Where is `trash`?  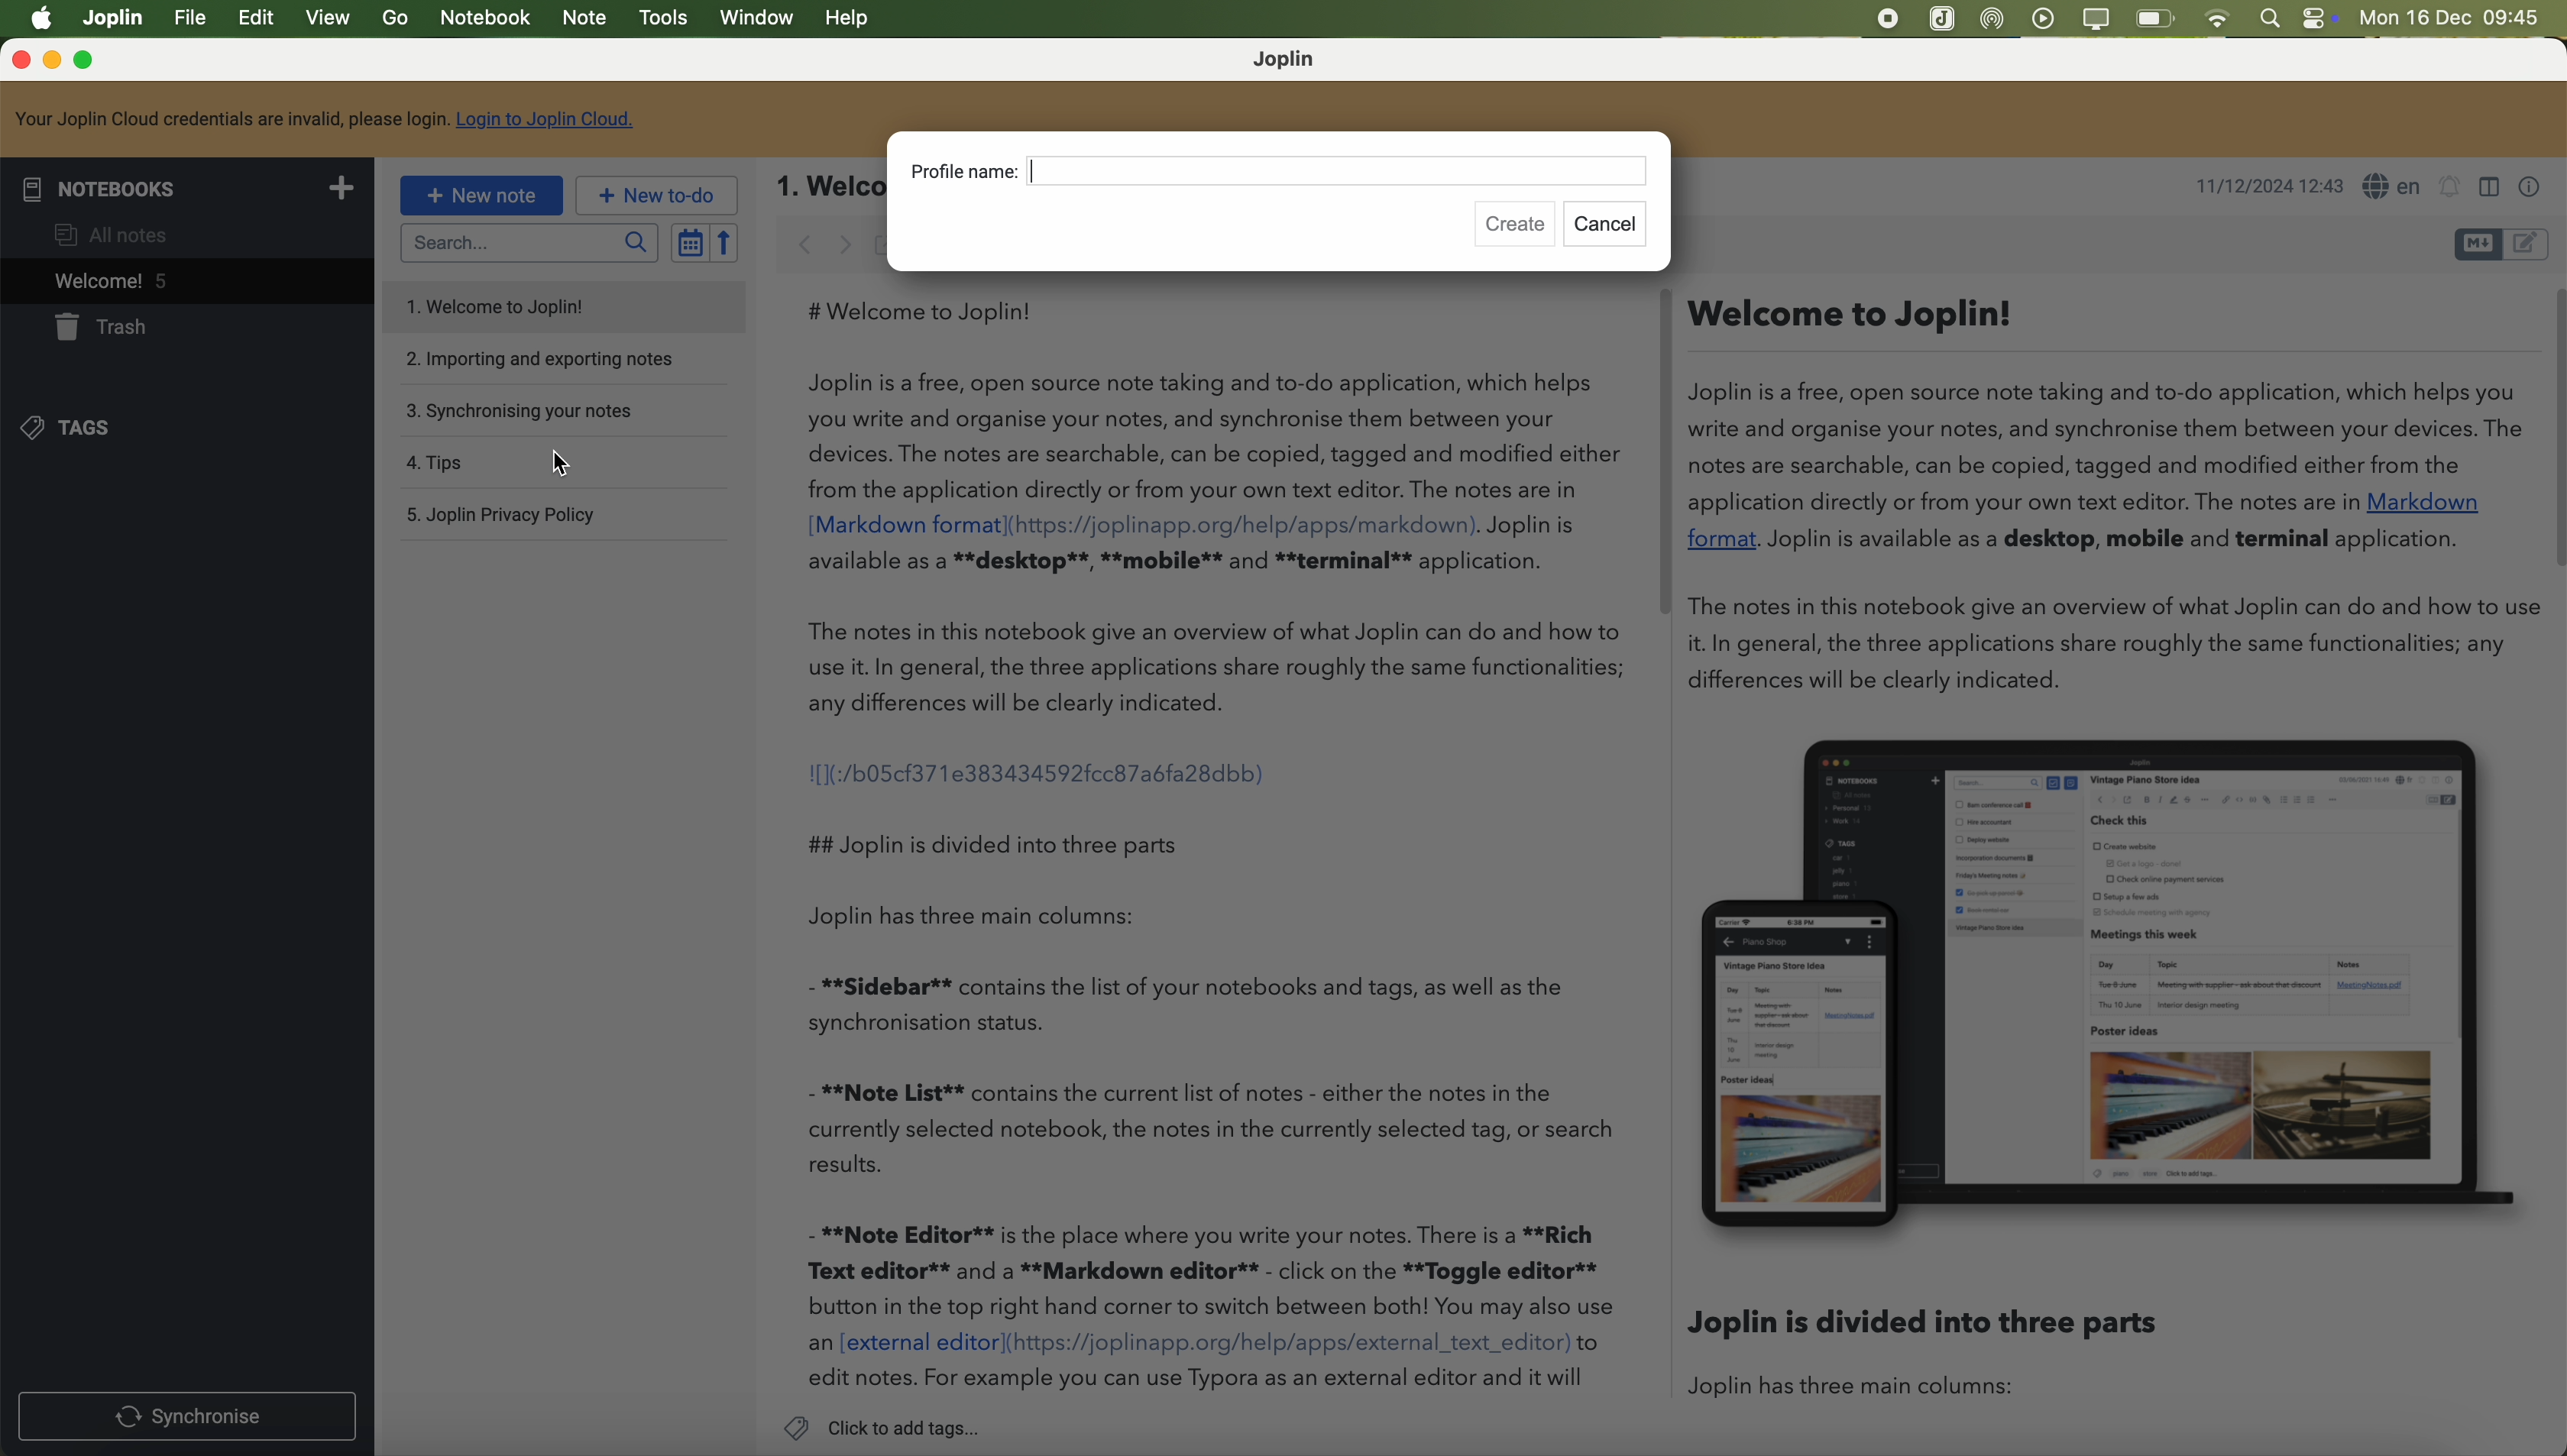
trash is located at coordinates (106, 328).